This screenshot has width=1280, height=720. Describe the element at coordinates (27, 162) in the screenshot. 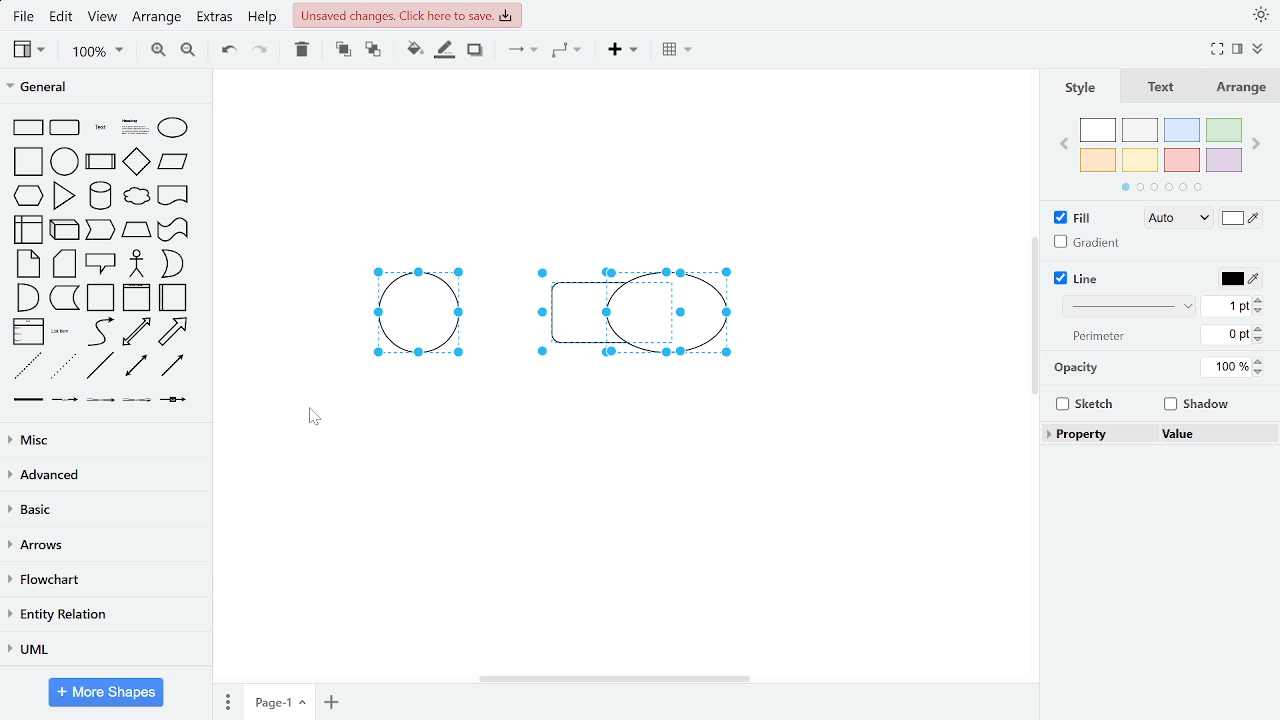

I see `square` at that location.